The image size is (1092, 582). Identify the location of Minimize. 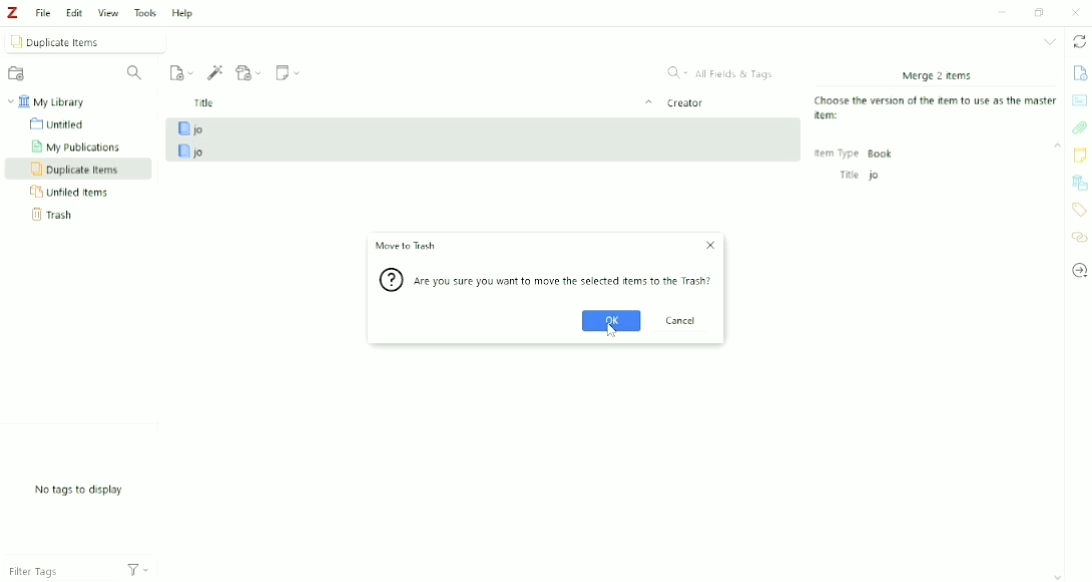
(1001, 12).